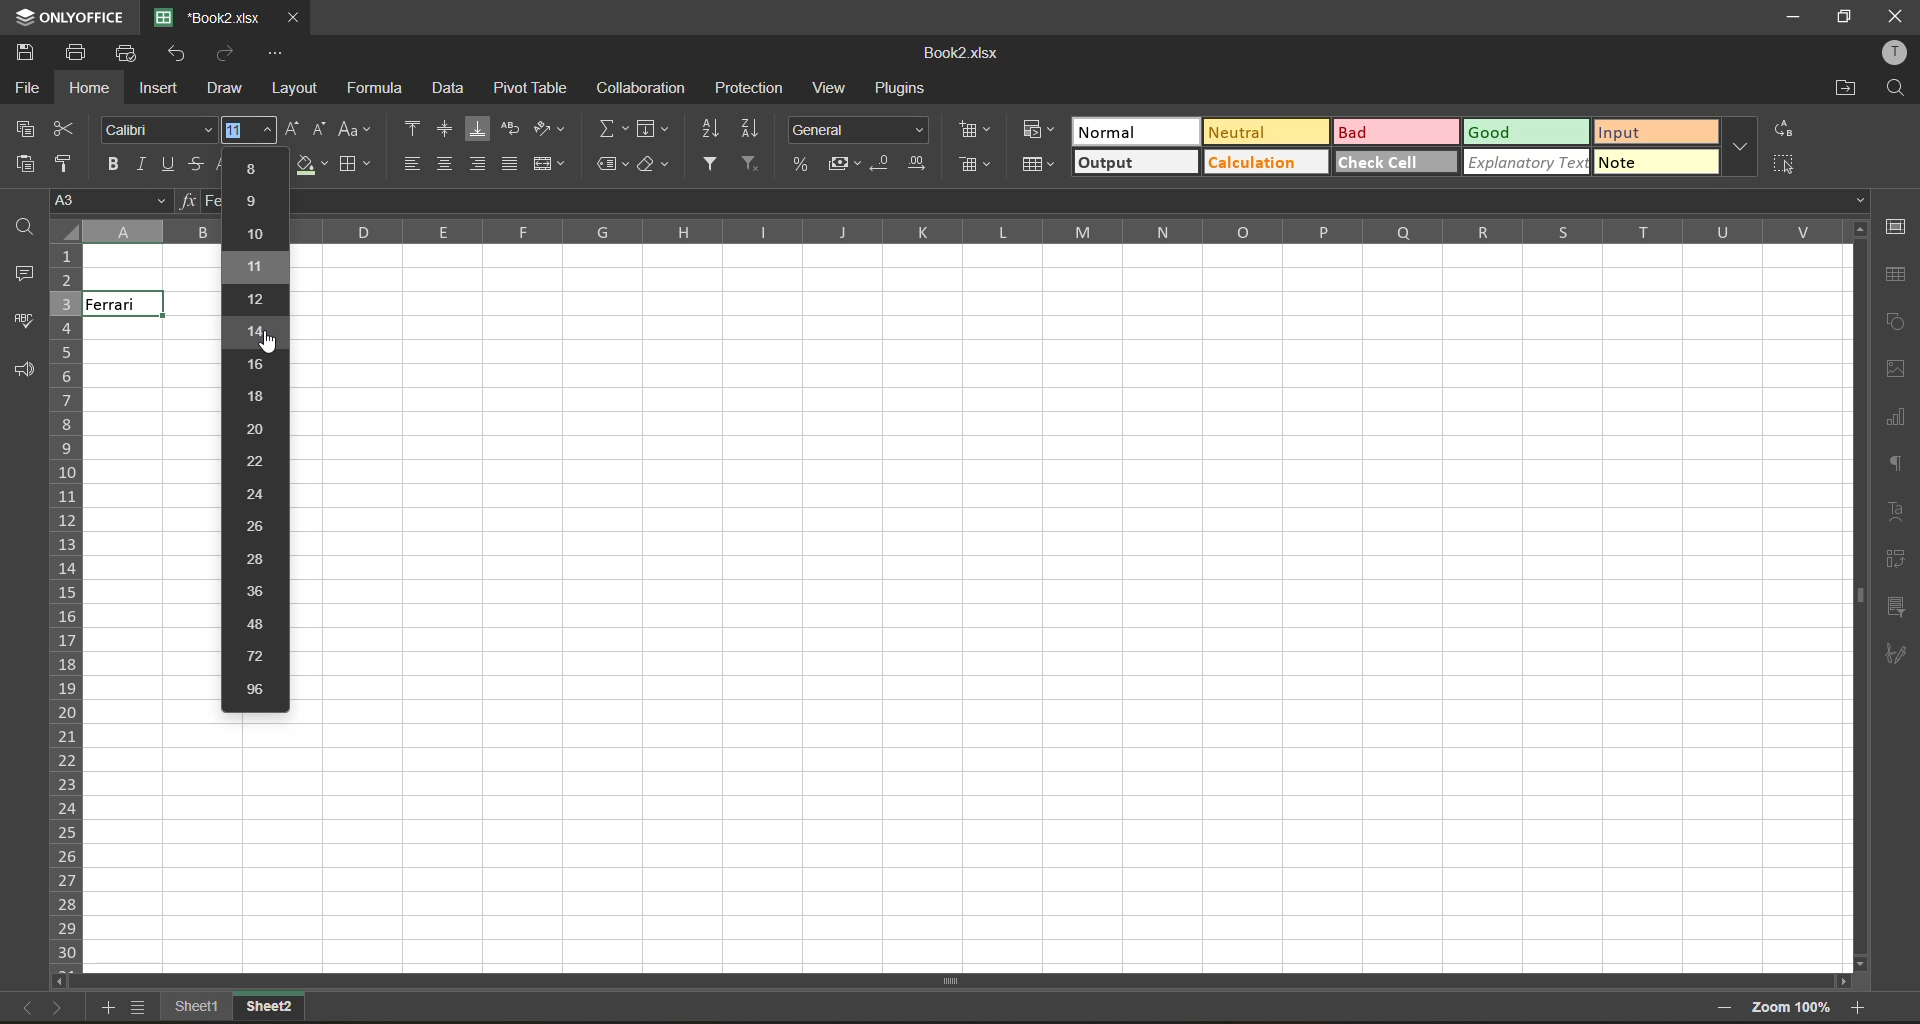 The width and height of the screenshot is (1920, 1024). I want to click on sort descending, so click(756, 128).